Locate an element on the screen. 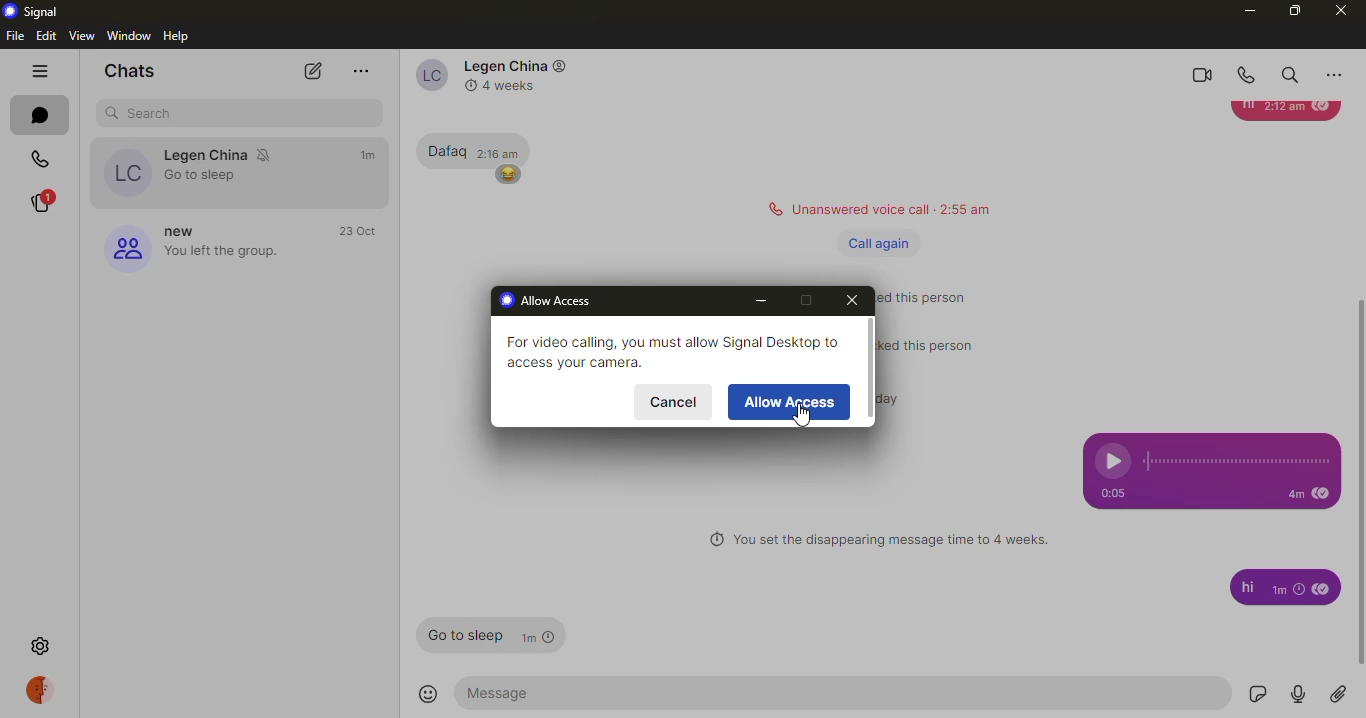 This screenshot has height=718, width=1366. voice call is located at coordinates (1248, 72).